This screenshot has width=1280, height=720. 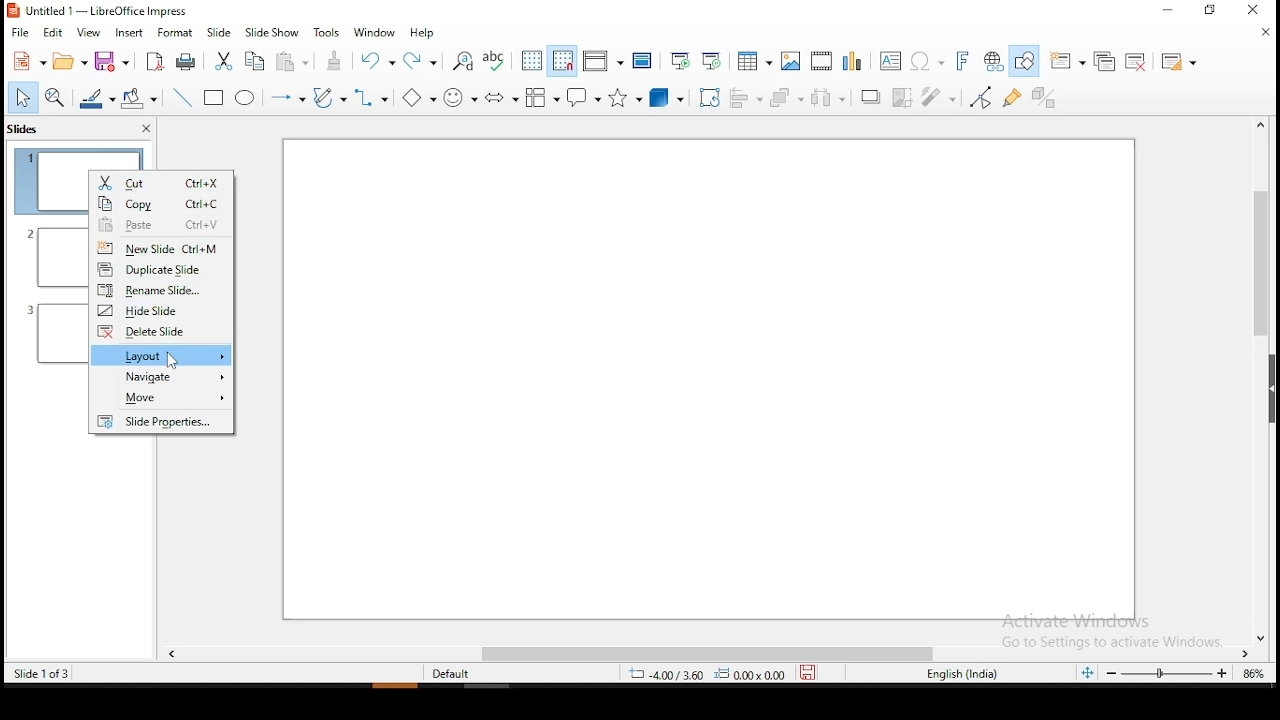 What do you see at coordinates (162, 180) in the screenshot?
I see `cut` at bounding box center [162, 180].